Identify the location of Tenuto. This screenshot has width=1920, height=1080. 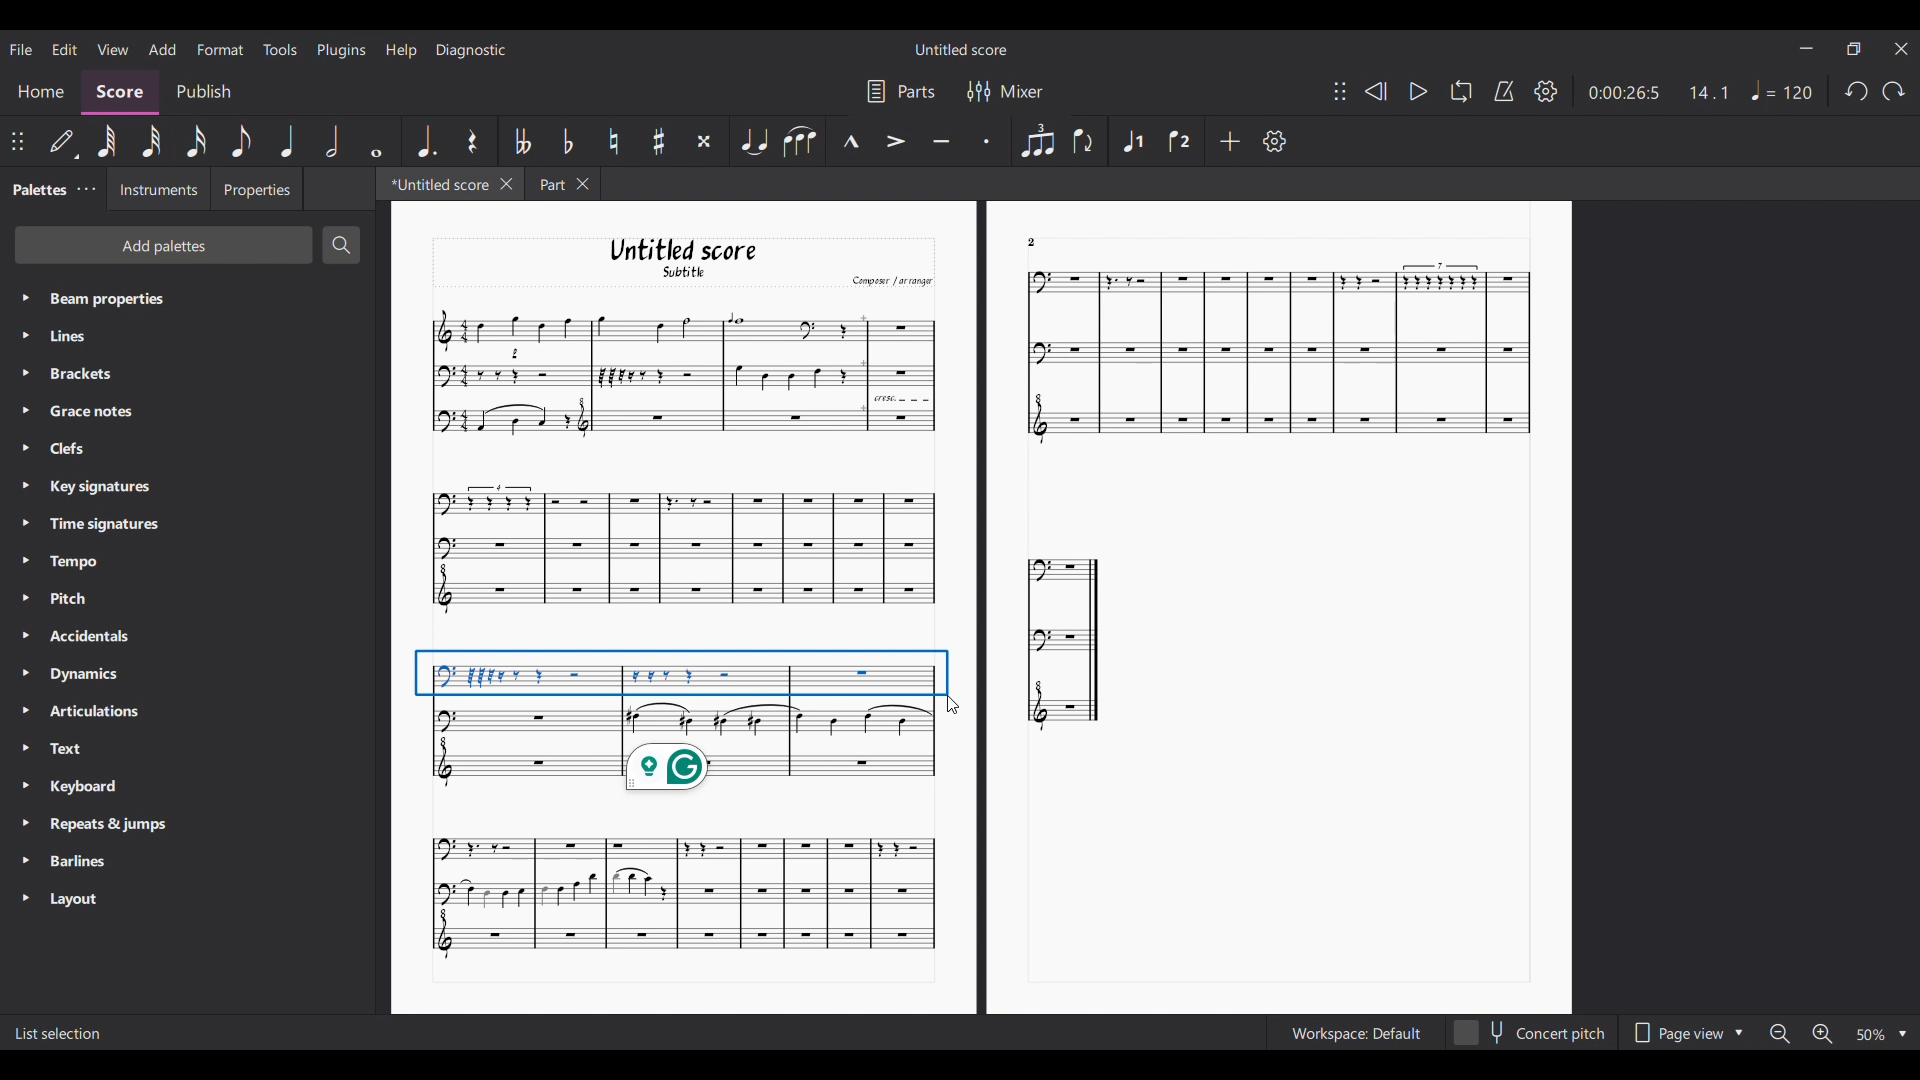
(940, 142).